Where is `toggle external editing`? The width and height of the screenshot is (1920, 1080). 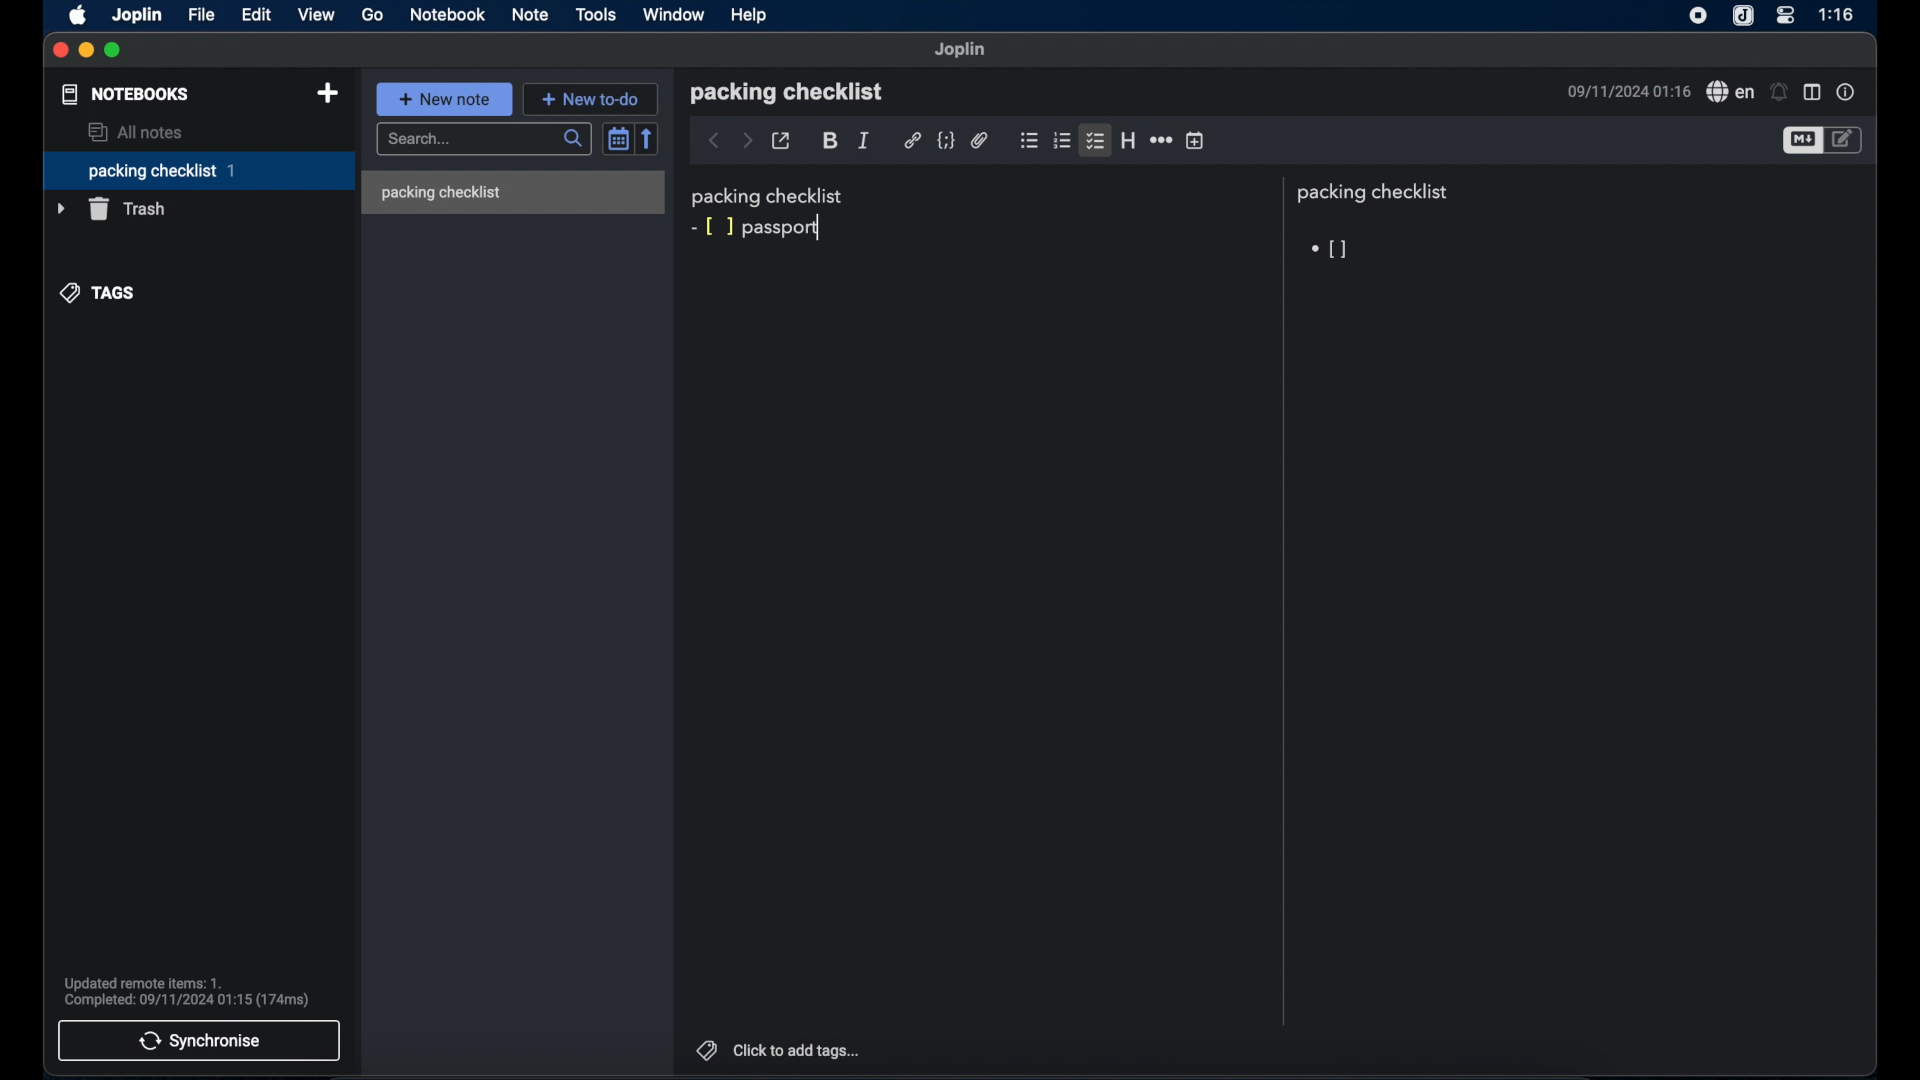 toggle external editing is located at coordinates (782, 141).